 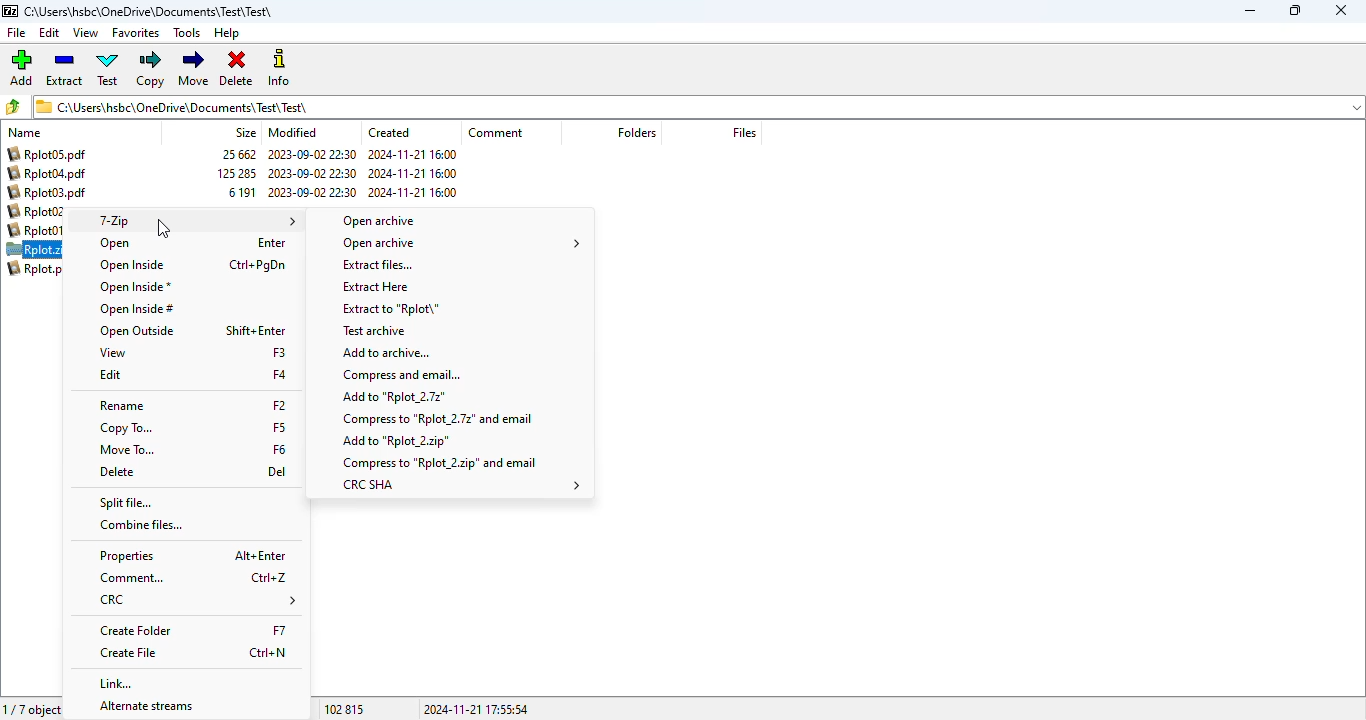 What do you see at coordinates (17, 33) in the screenshot?
I see `file` at bounding box center [17, 33].